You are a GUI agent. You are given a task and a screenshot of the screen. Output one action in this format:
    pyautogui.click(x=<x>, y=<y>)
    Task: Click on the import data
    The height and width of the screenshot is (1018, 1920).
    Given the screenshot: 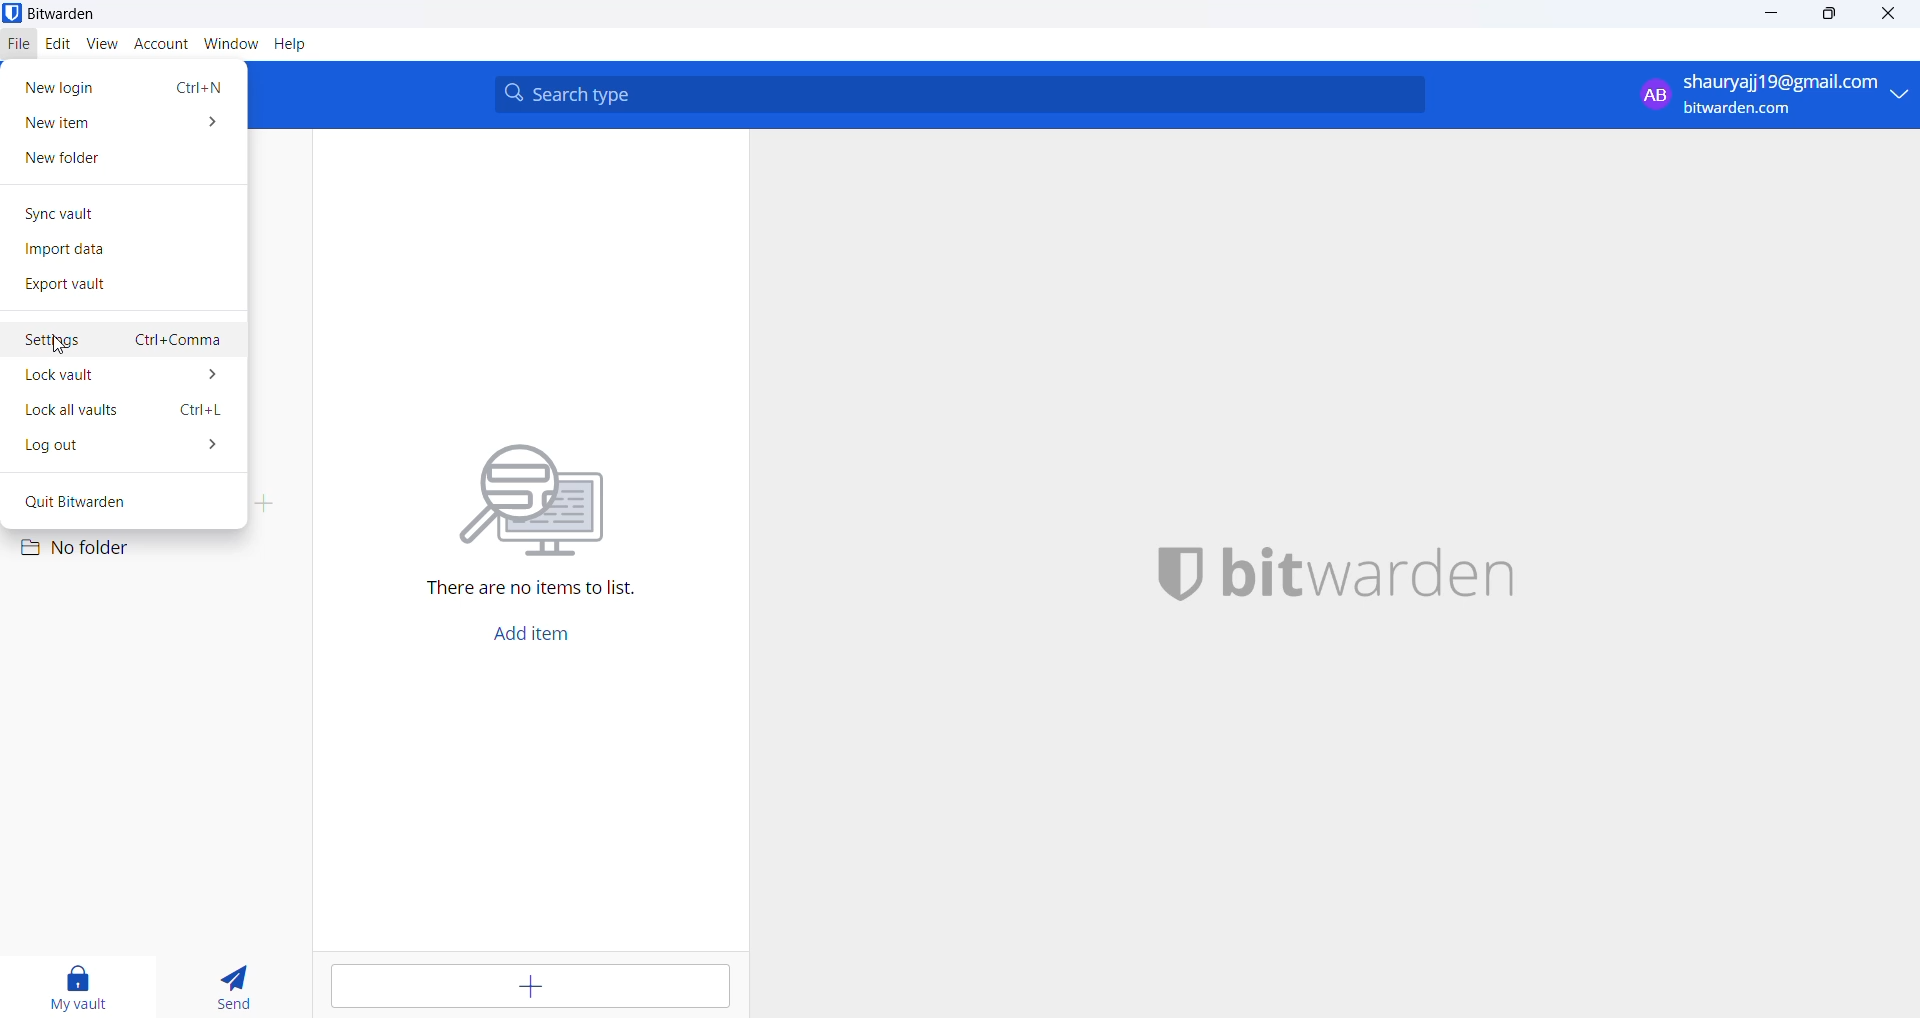 What is the action you would take?
    pyautogui.click(x=118, y=252)
    